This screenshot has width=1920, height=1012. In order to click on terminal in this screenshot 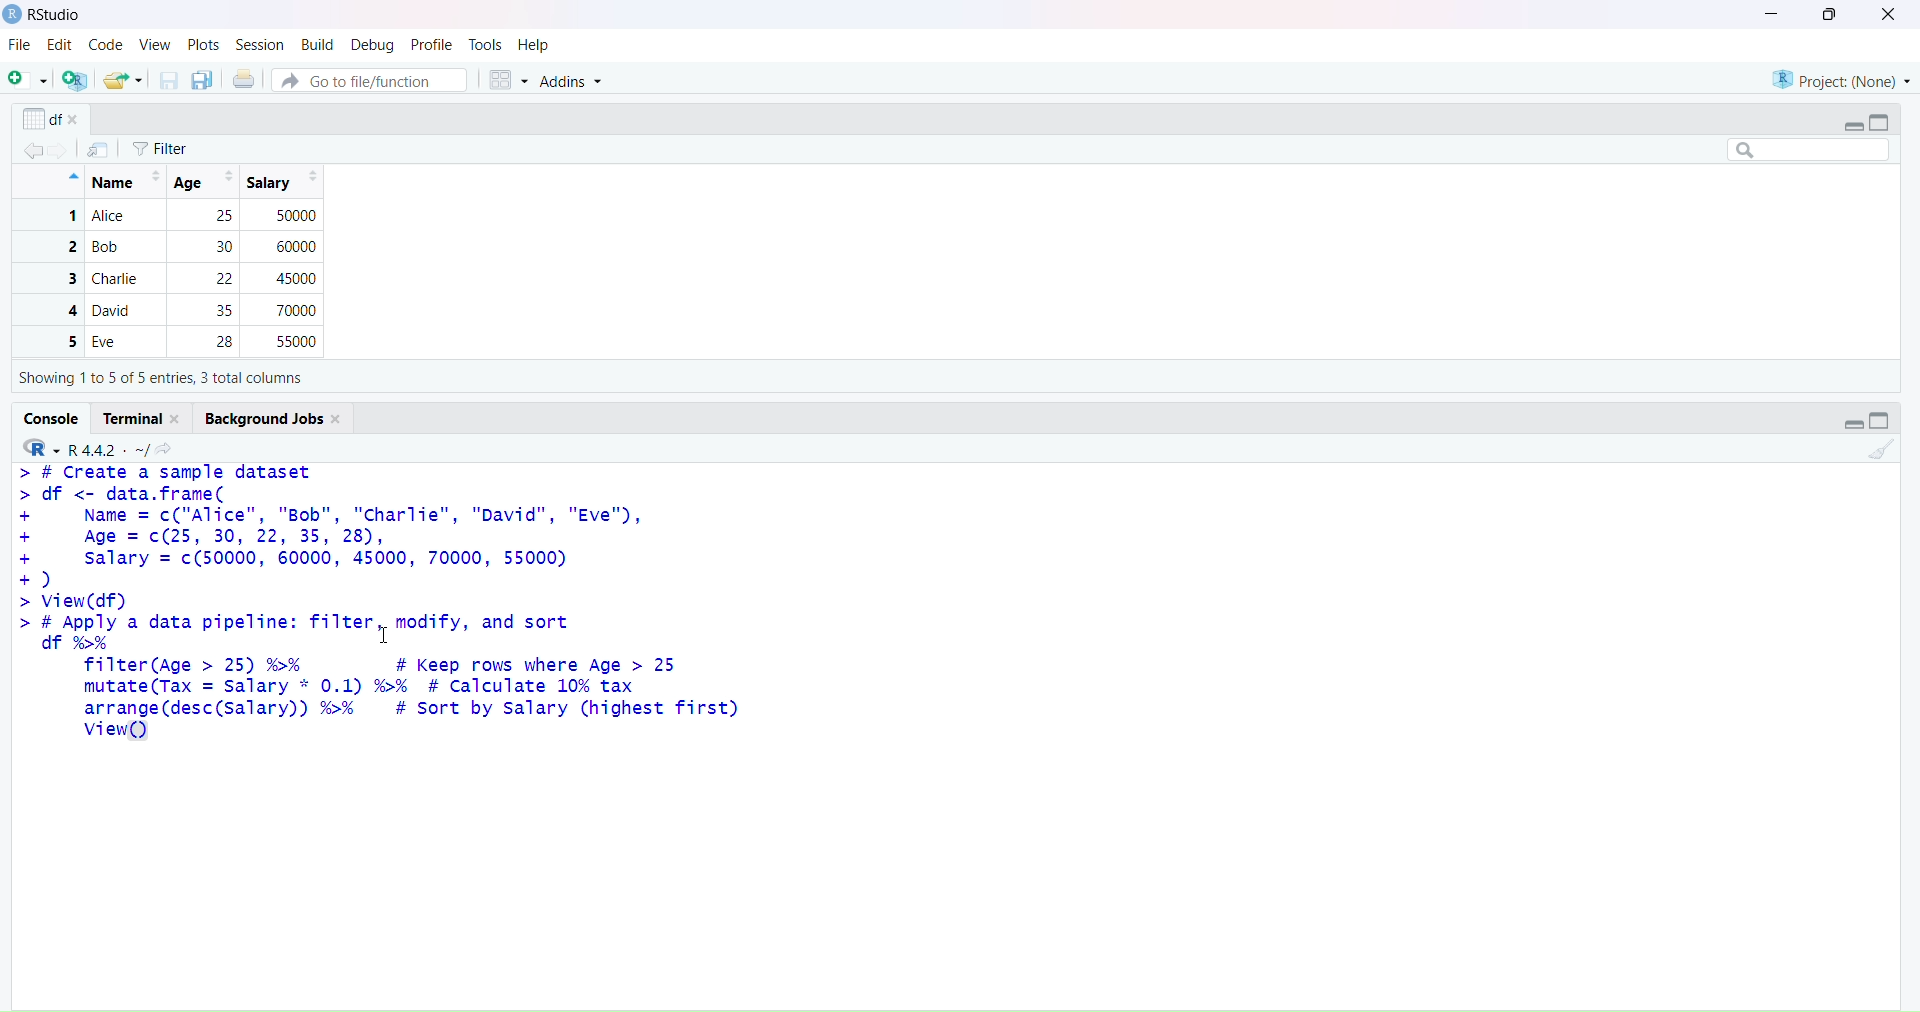, I will do `click(143, 416)`.